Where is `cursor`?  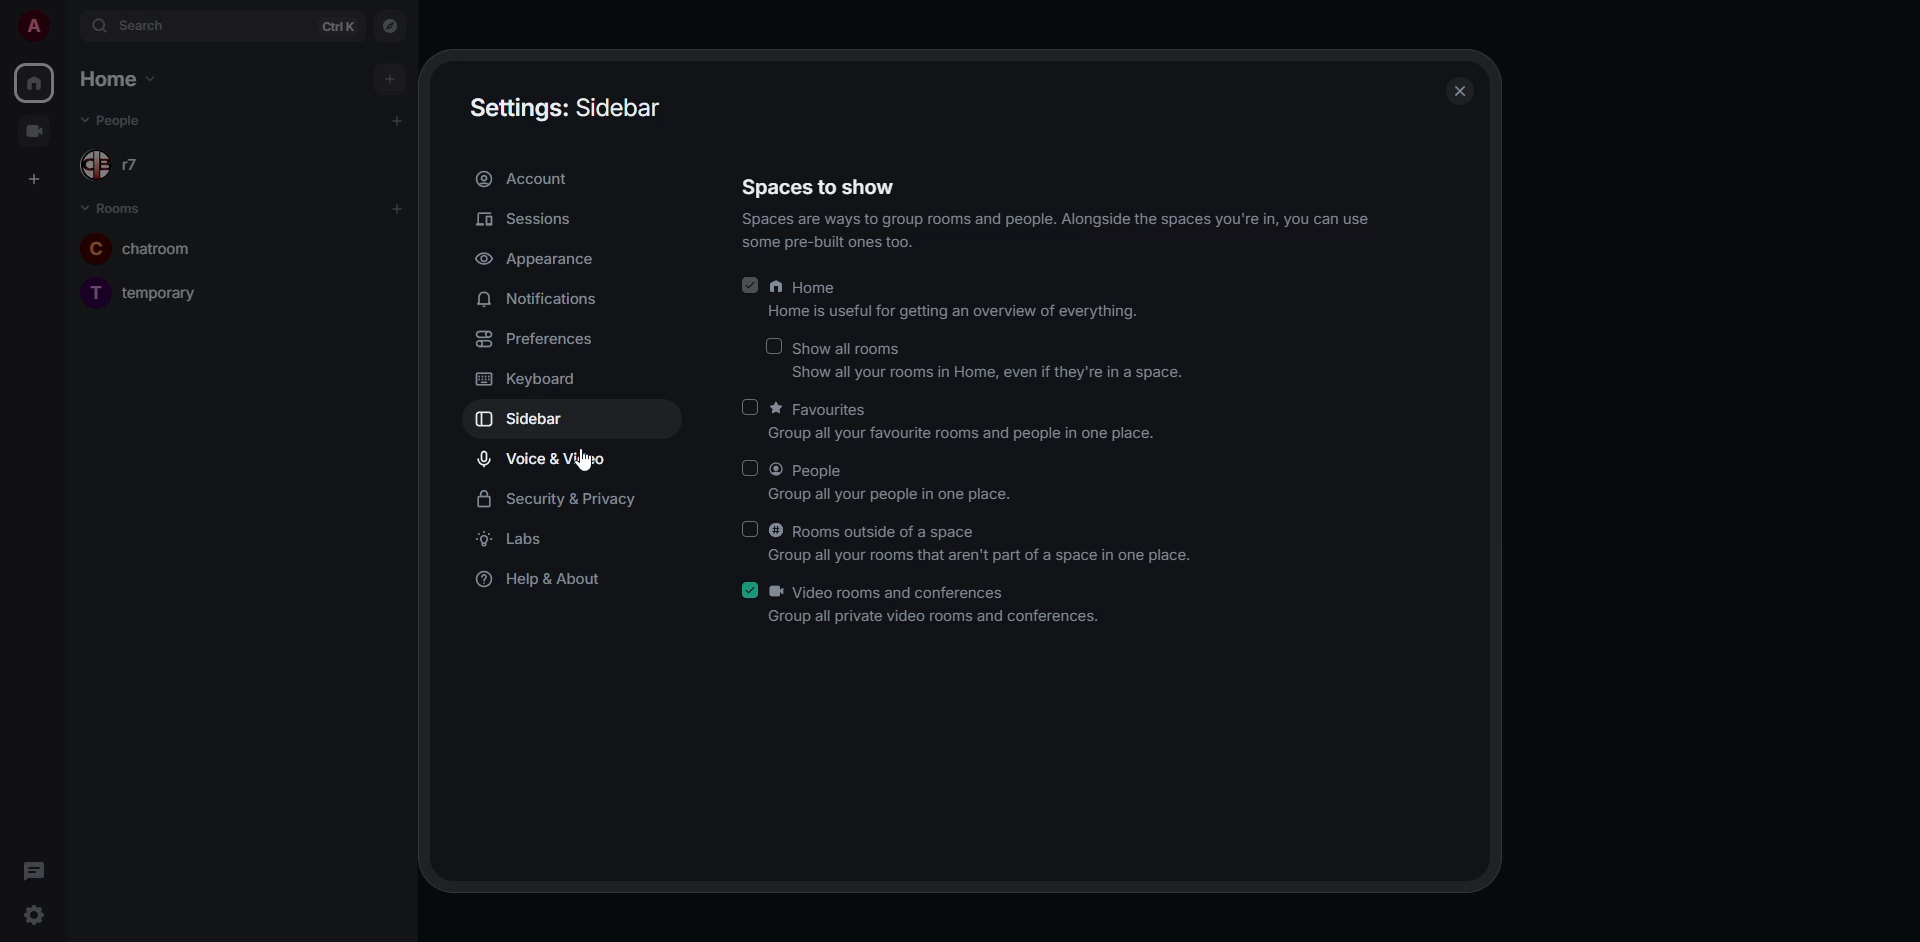 cursor is located at coordinates (580, 461).